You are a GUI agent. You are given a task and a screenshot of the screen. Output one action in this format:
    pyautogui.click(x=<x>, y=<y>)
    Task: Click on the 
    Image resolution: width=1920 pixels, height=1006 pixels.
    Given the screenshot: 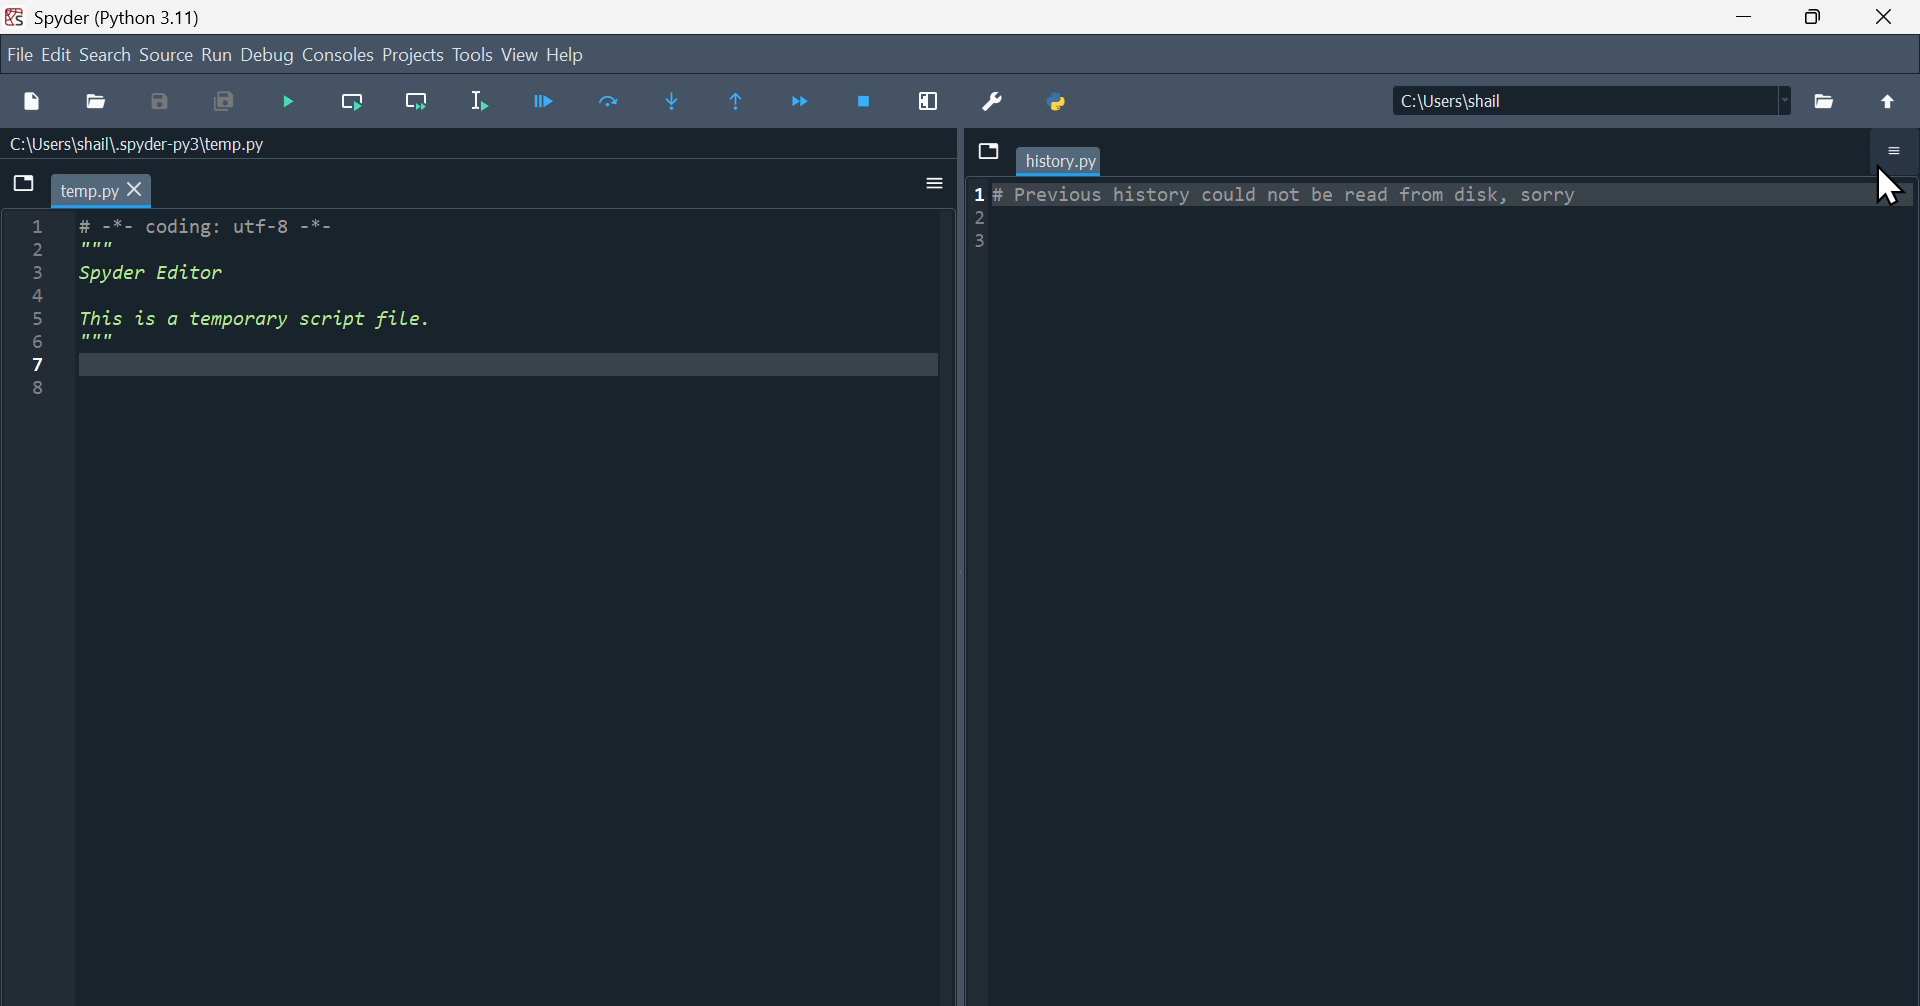 What is the action you would take?
    pyautogui.click(x=933, y=184)
    